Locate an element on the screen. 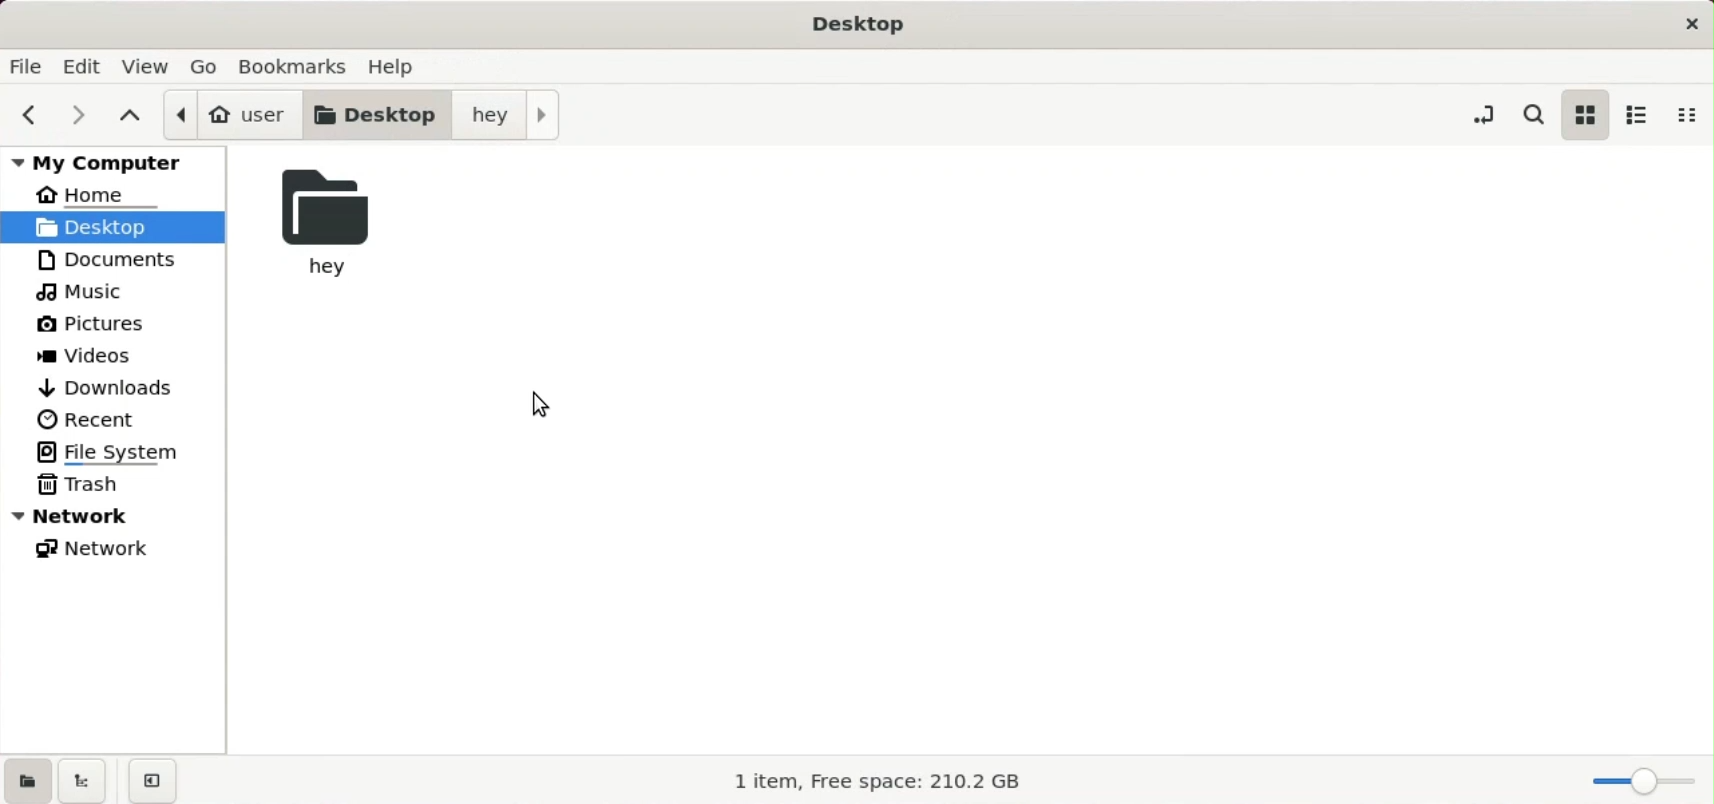 This screenshot has width=1714, height=804. show places is located at coordinates (26, 780).